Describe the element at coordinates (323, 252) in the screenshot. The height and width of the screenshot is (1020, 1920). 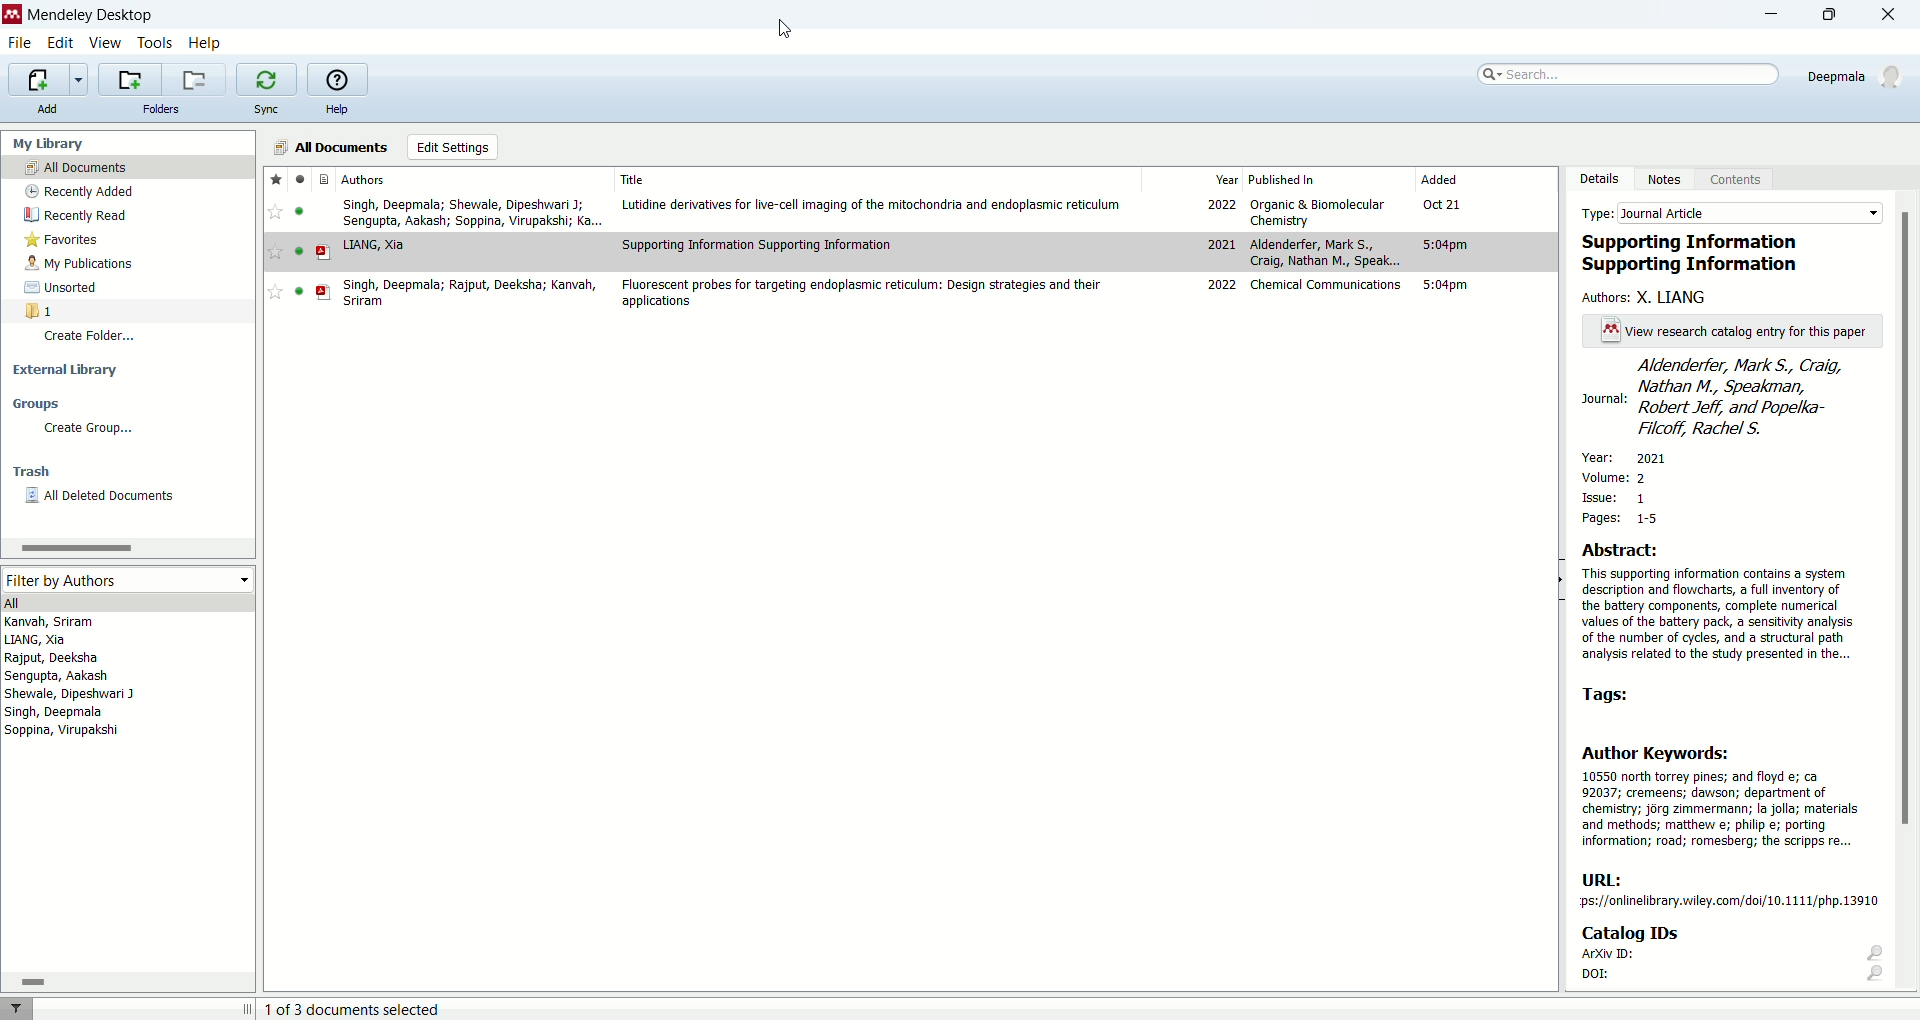
I see `PDF` at that location.